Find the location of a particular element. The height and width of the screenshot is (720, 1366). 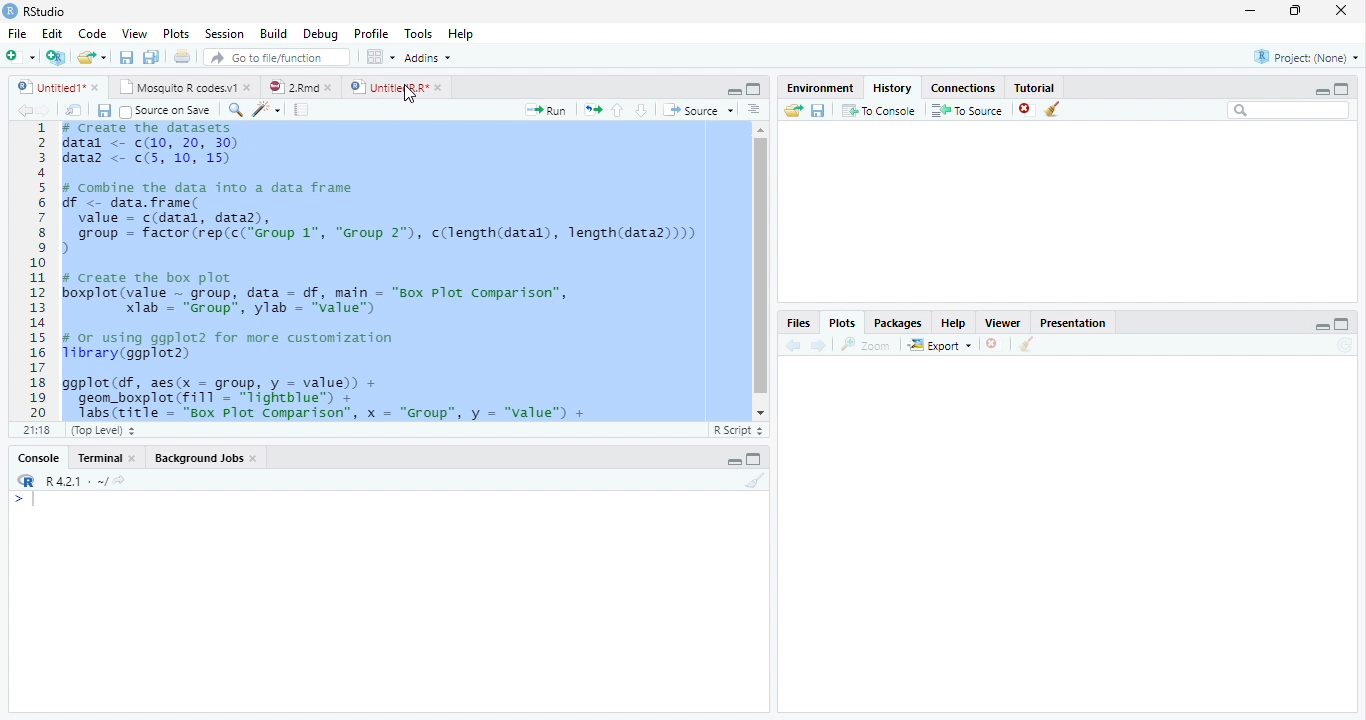

Go to next section/chunk is located at coordinates (641, 111).